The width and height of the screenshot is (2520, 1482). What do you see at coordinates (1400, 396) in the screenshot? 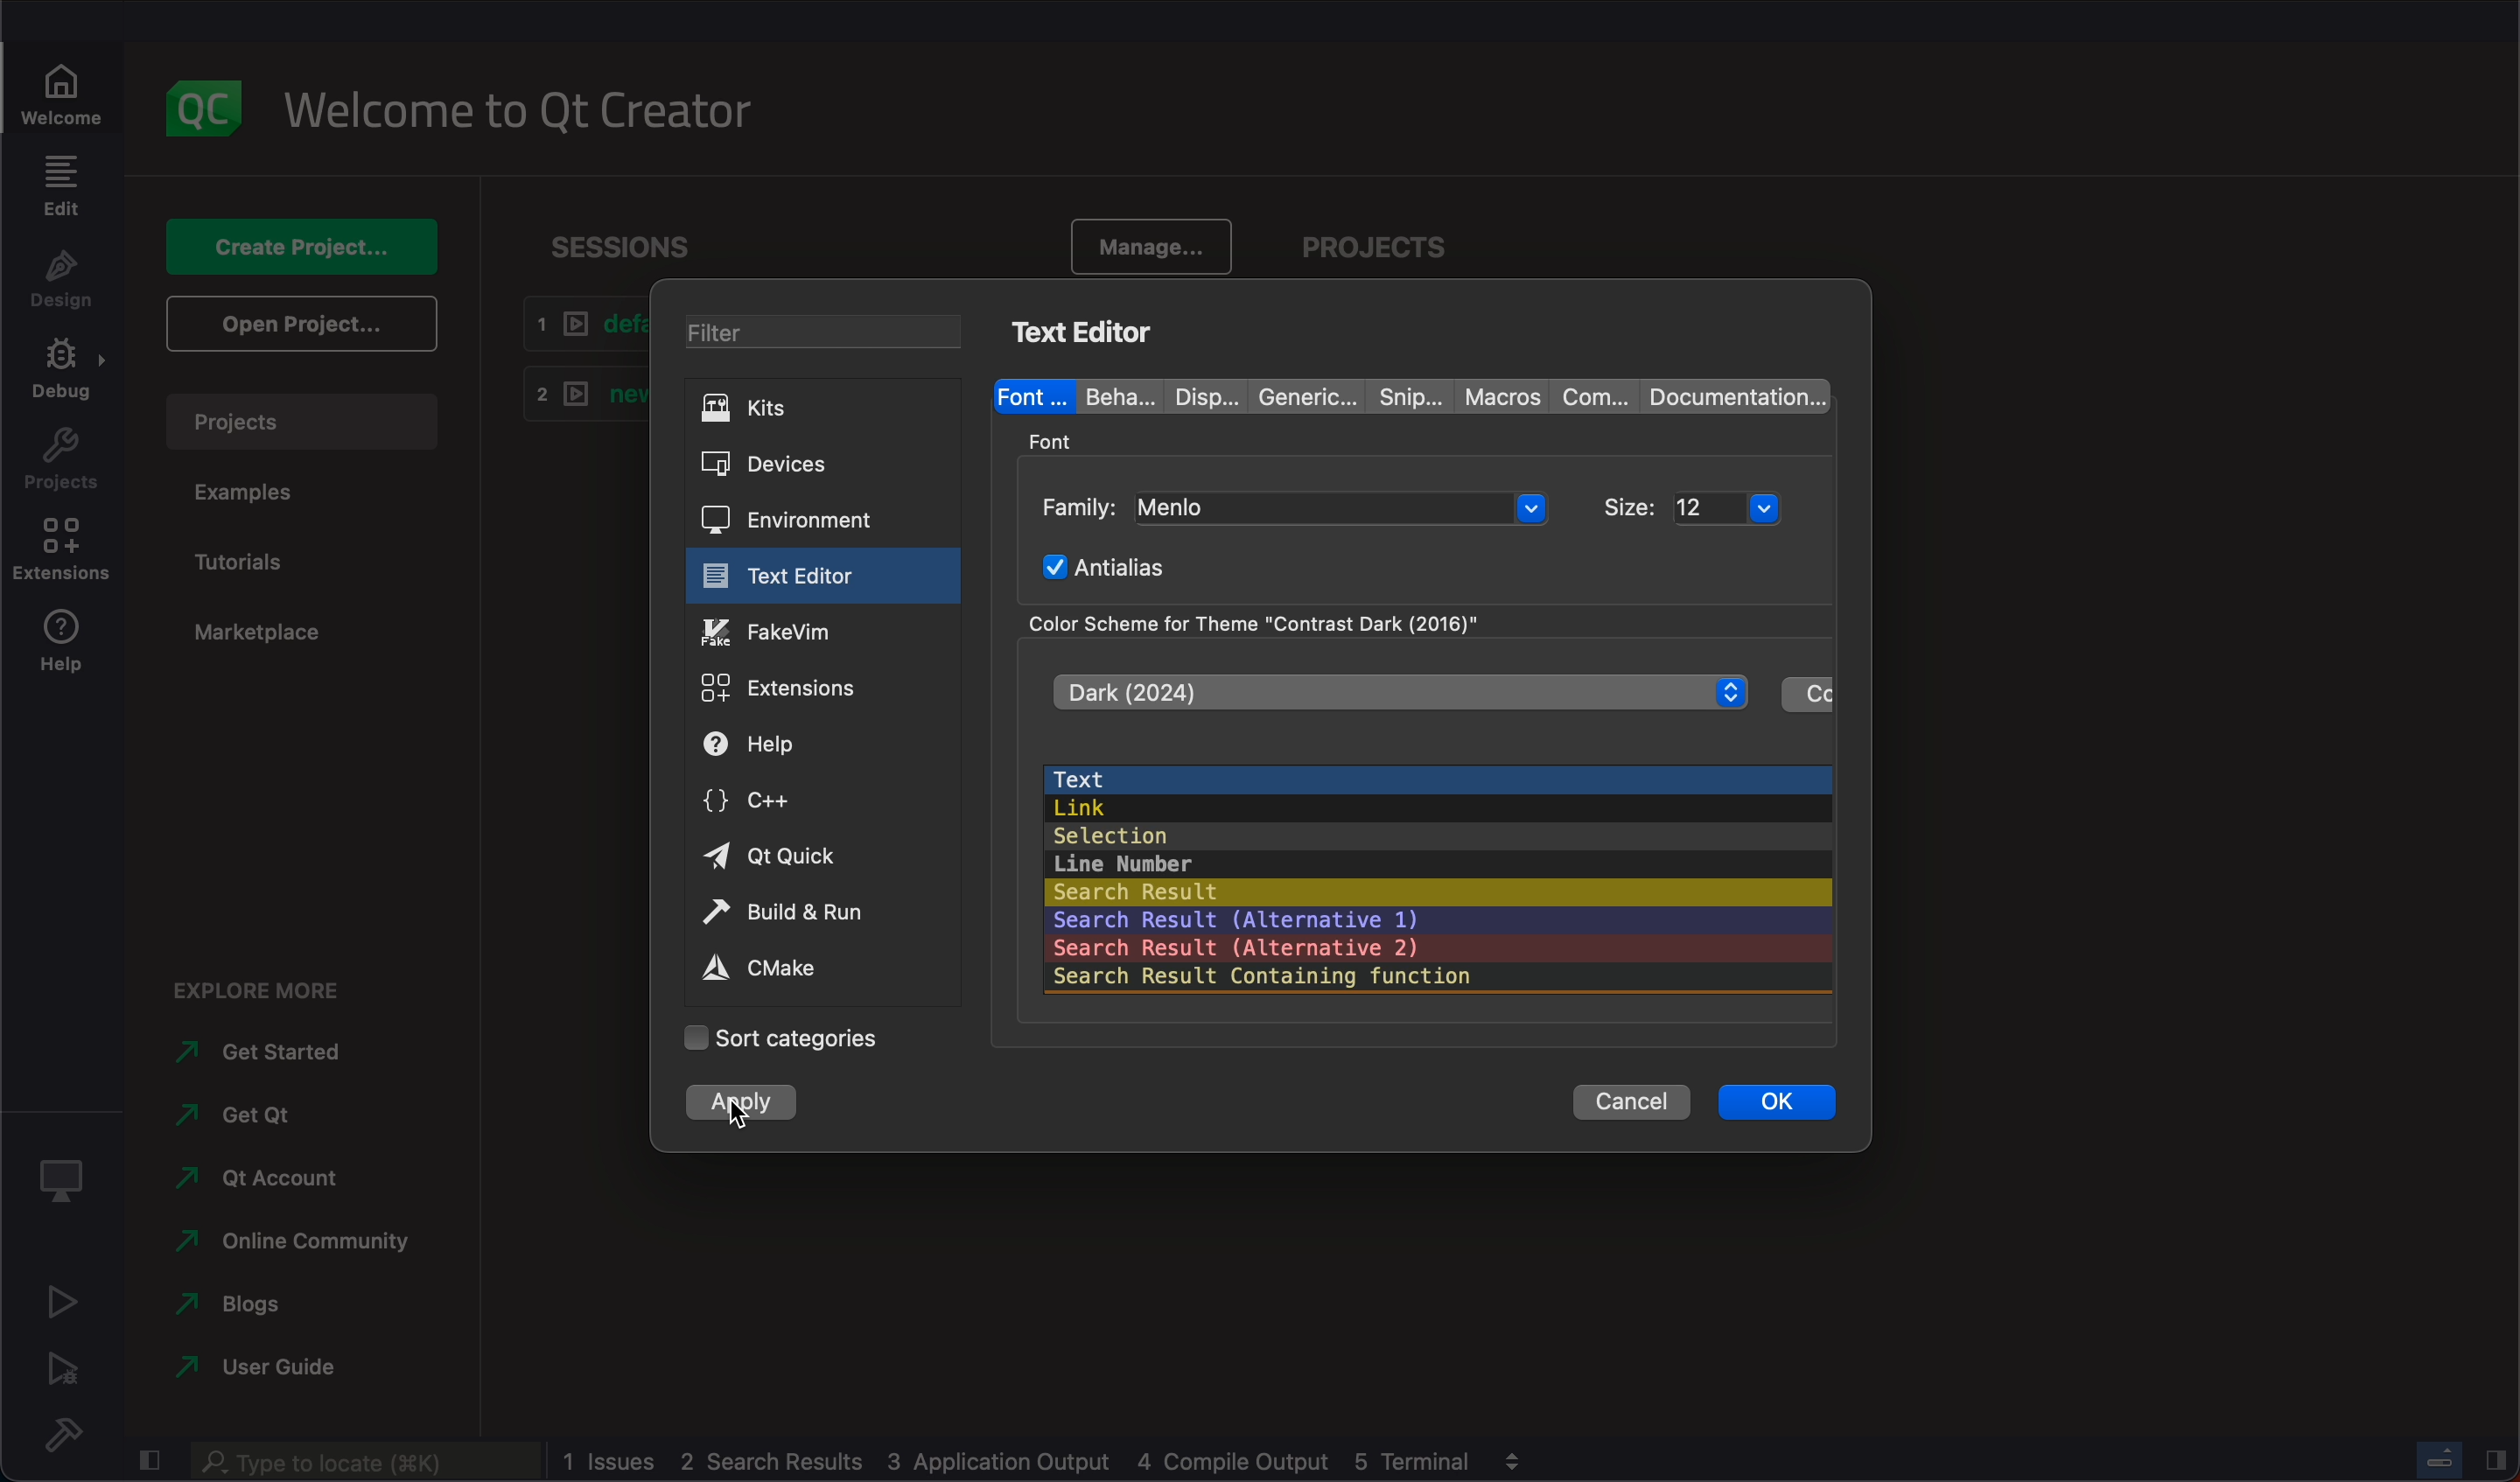
I see `snip` at bounding box center [1400, 396].